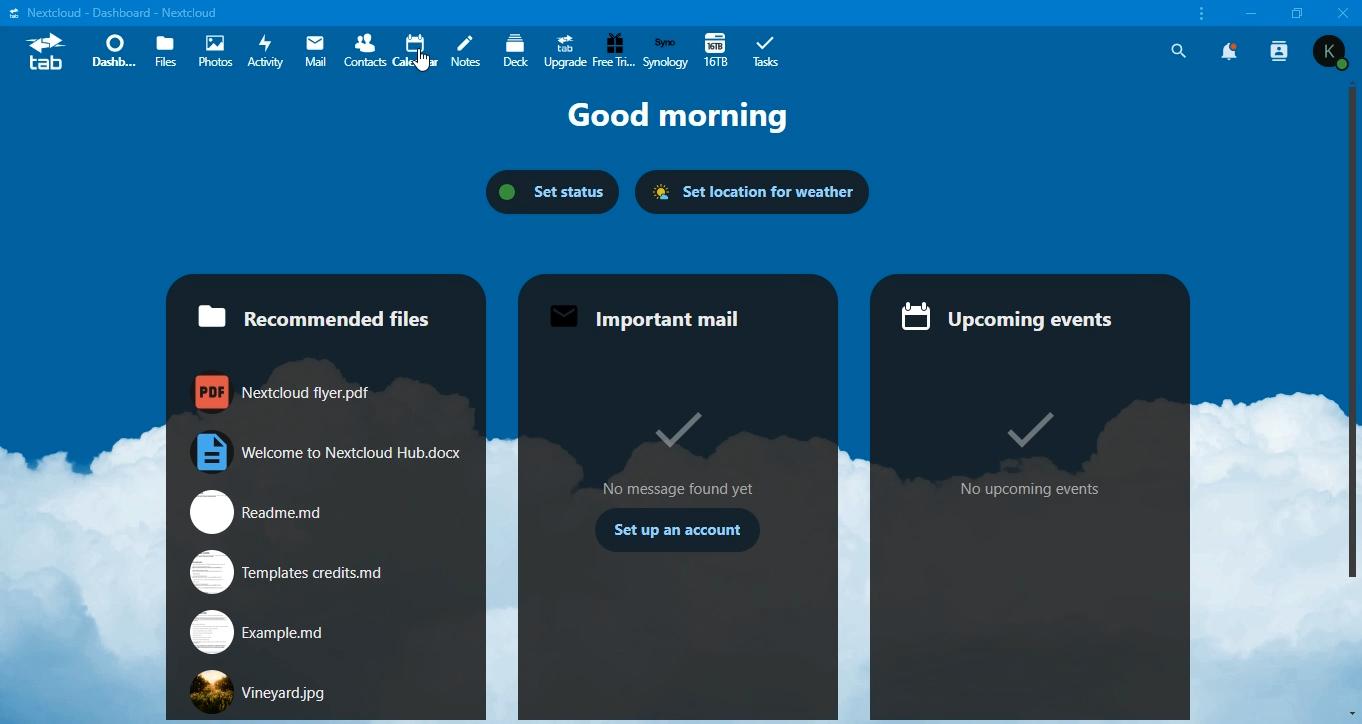 Image resolution: width=1362 pixels, height=724 pixels. What do you see at coordinates (1254, 15) in the screenshot?
I see `minimize` at bounding box center [1254, 15].